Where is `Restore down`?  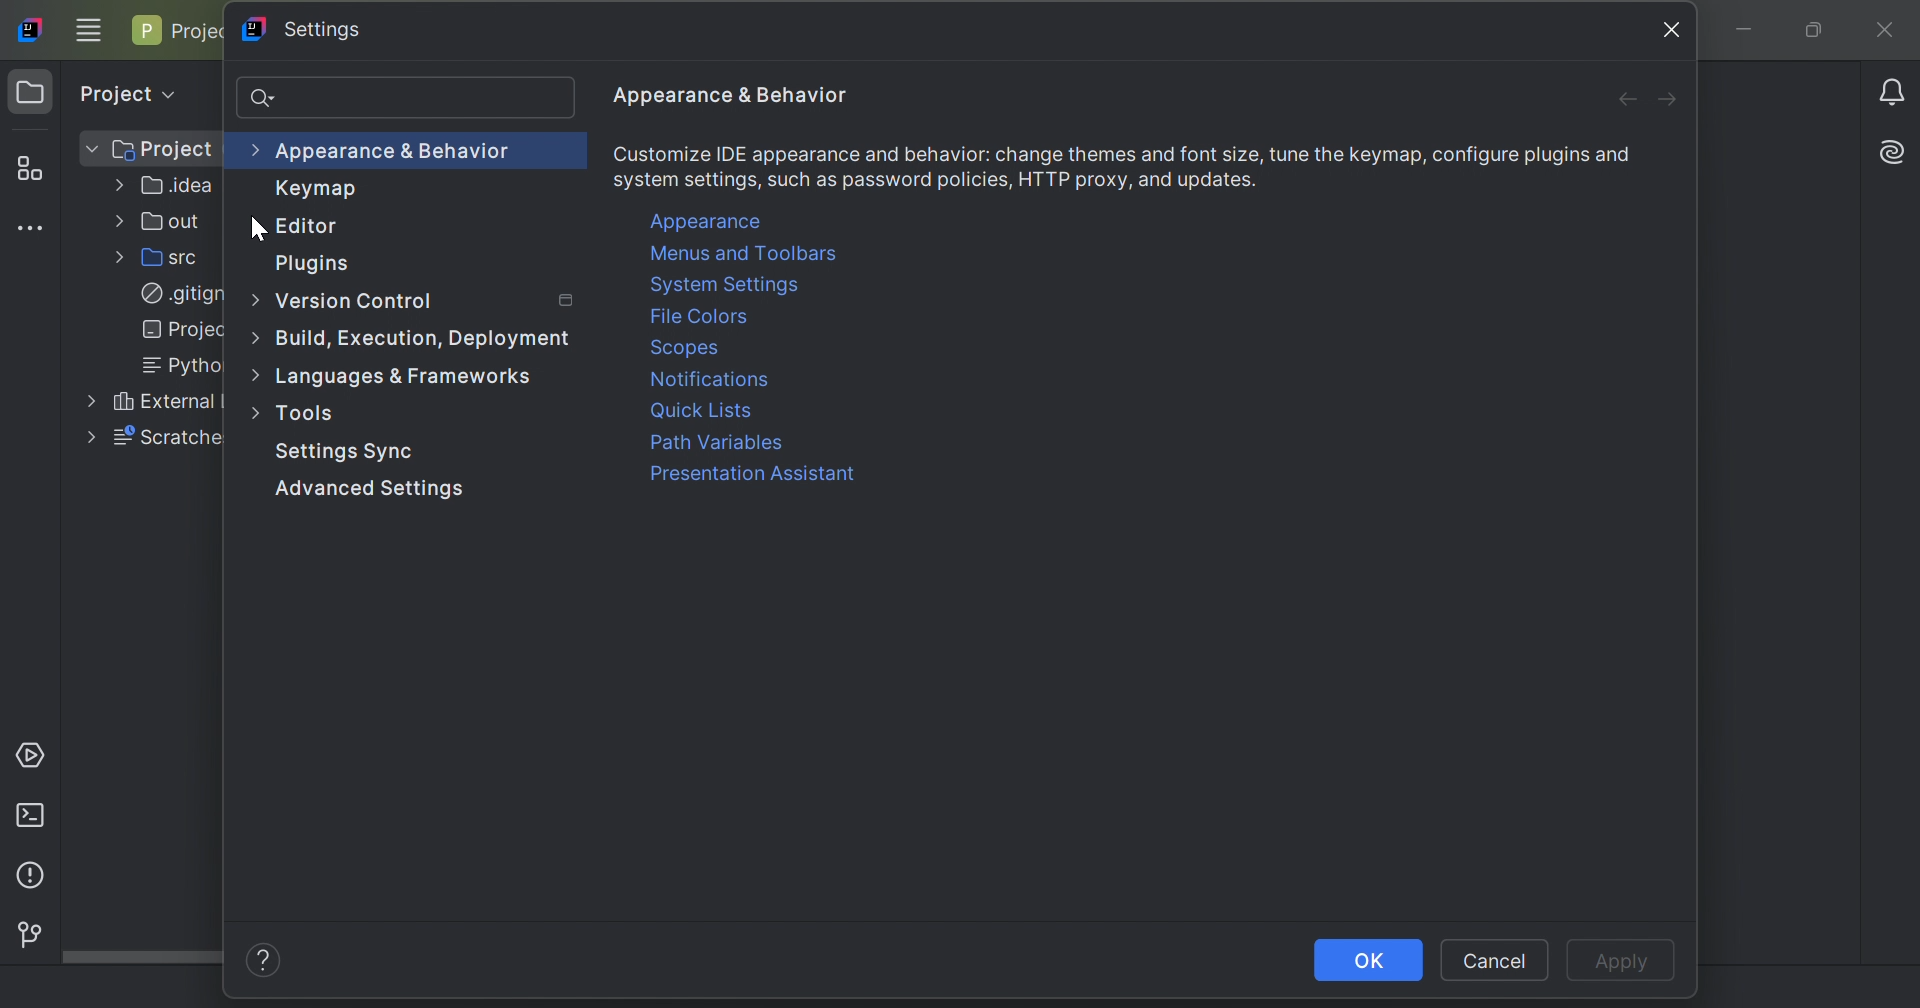
Restore down is located at coordinates (1811, 32).